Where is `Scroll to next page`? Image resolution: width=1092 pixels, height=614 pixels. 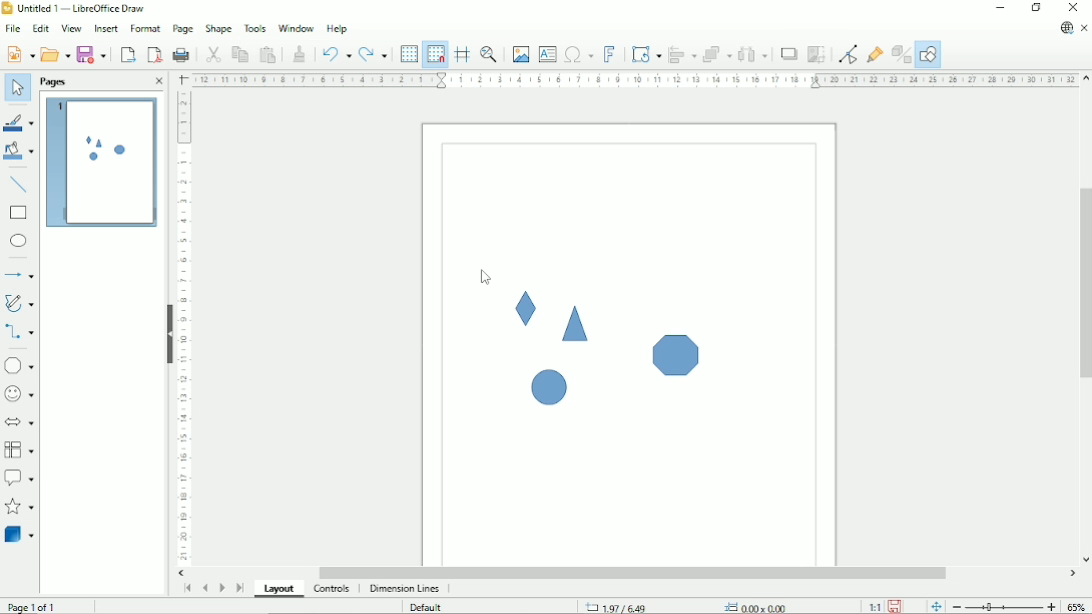 Scroll to next page is located at coordinates (222, 586).